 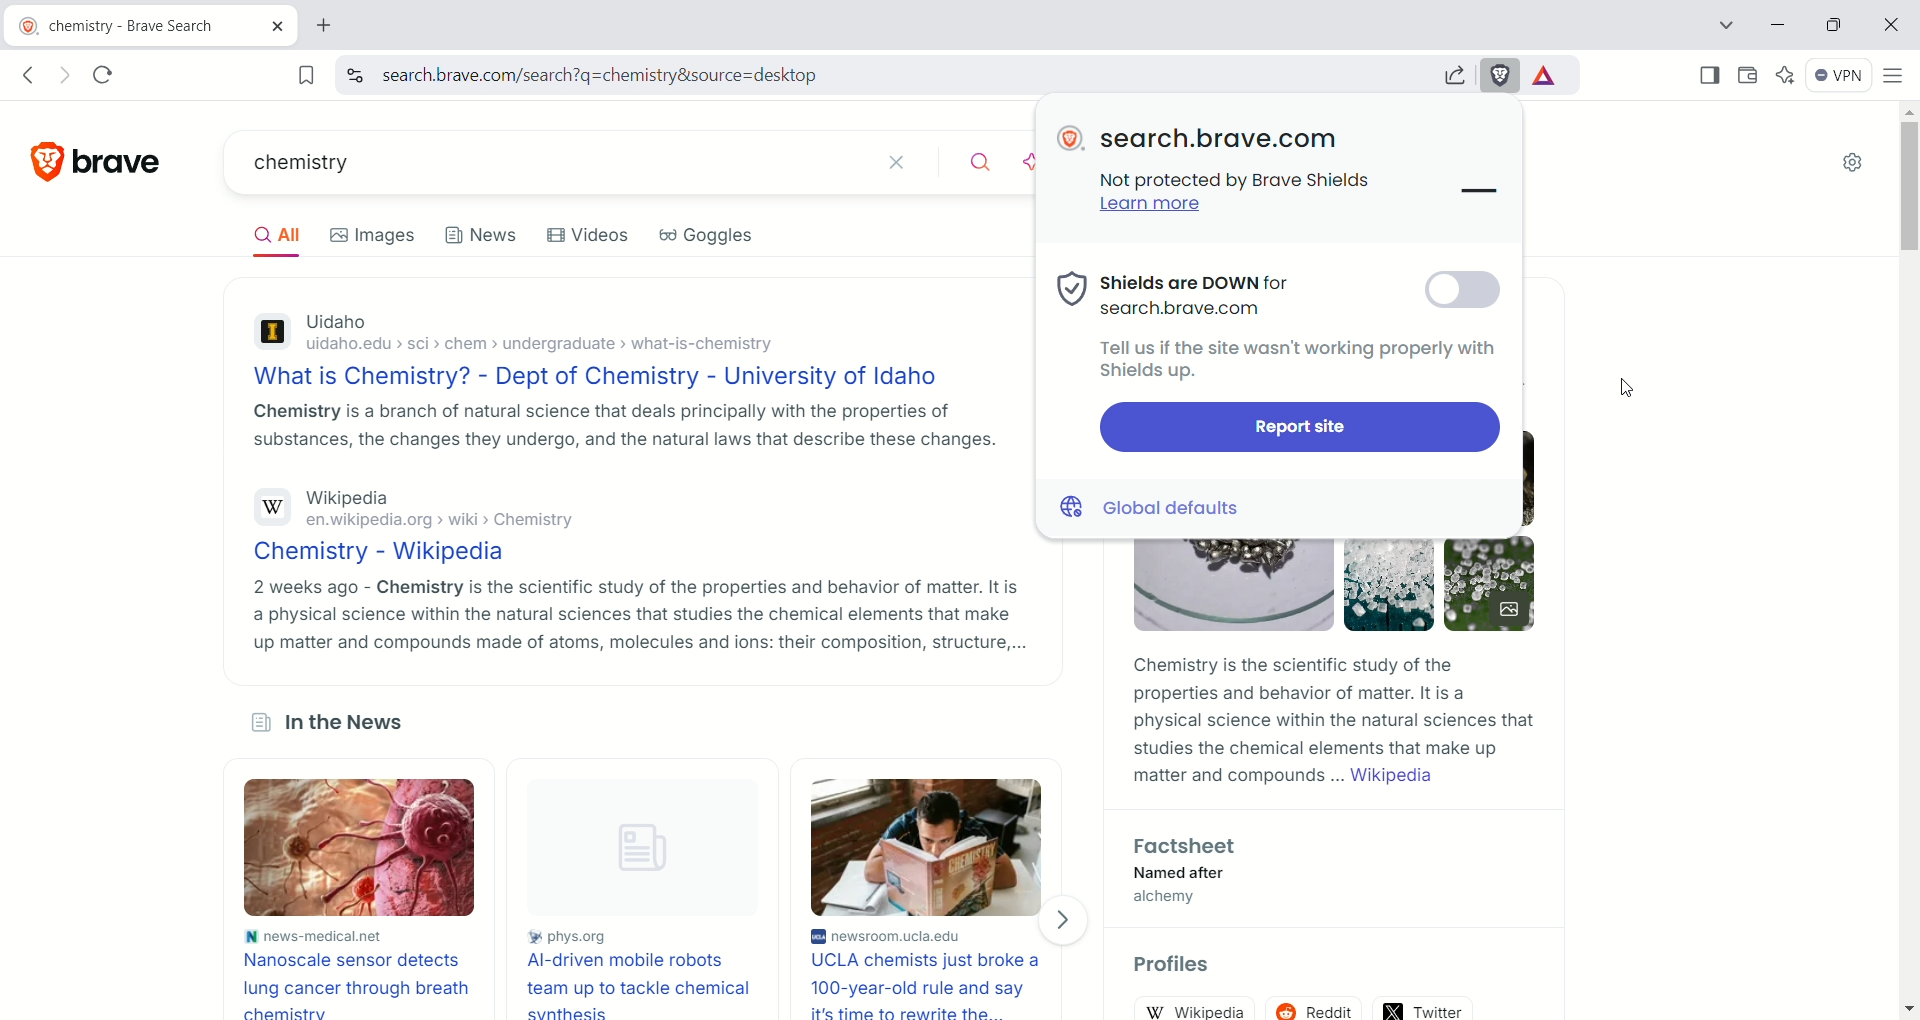 I want to click on Named after, so click(x=1181, y=874).